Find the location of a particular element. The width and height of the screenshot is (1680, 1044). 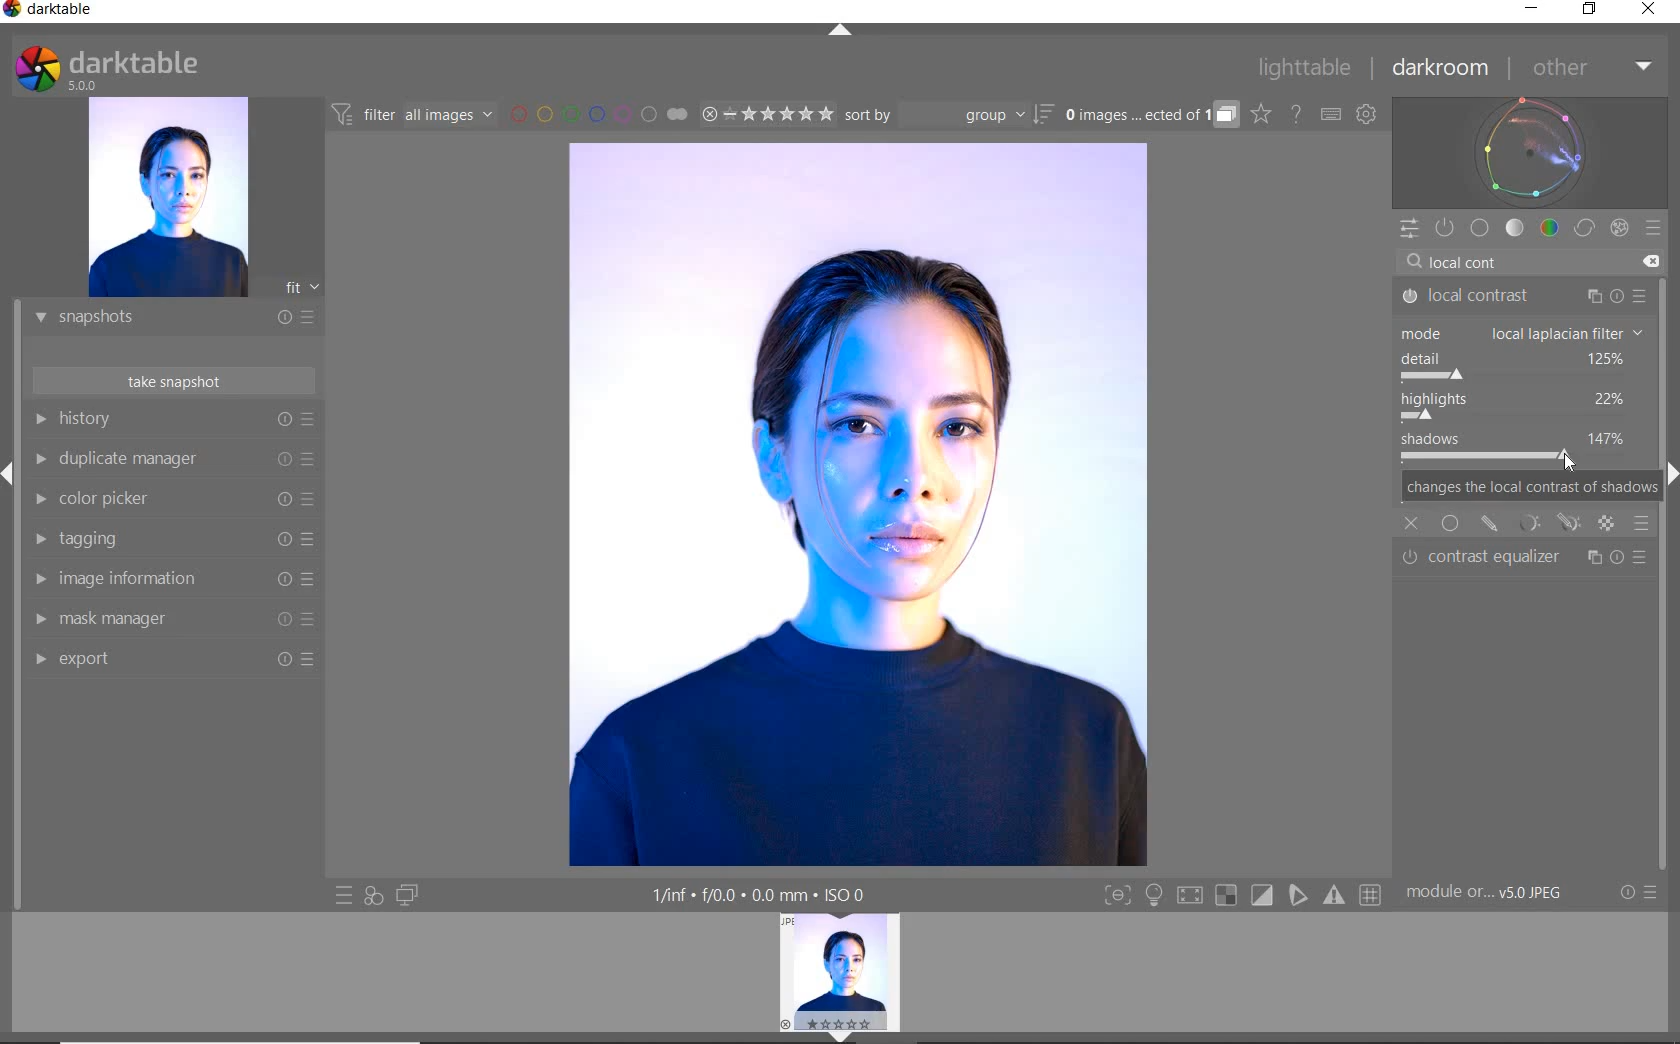

TONE is located at coordinates (1516, 228).